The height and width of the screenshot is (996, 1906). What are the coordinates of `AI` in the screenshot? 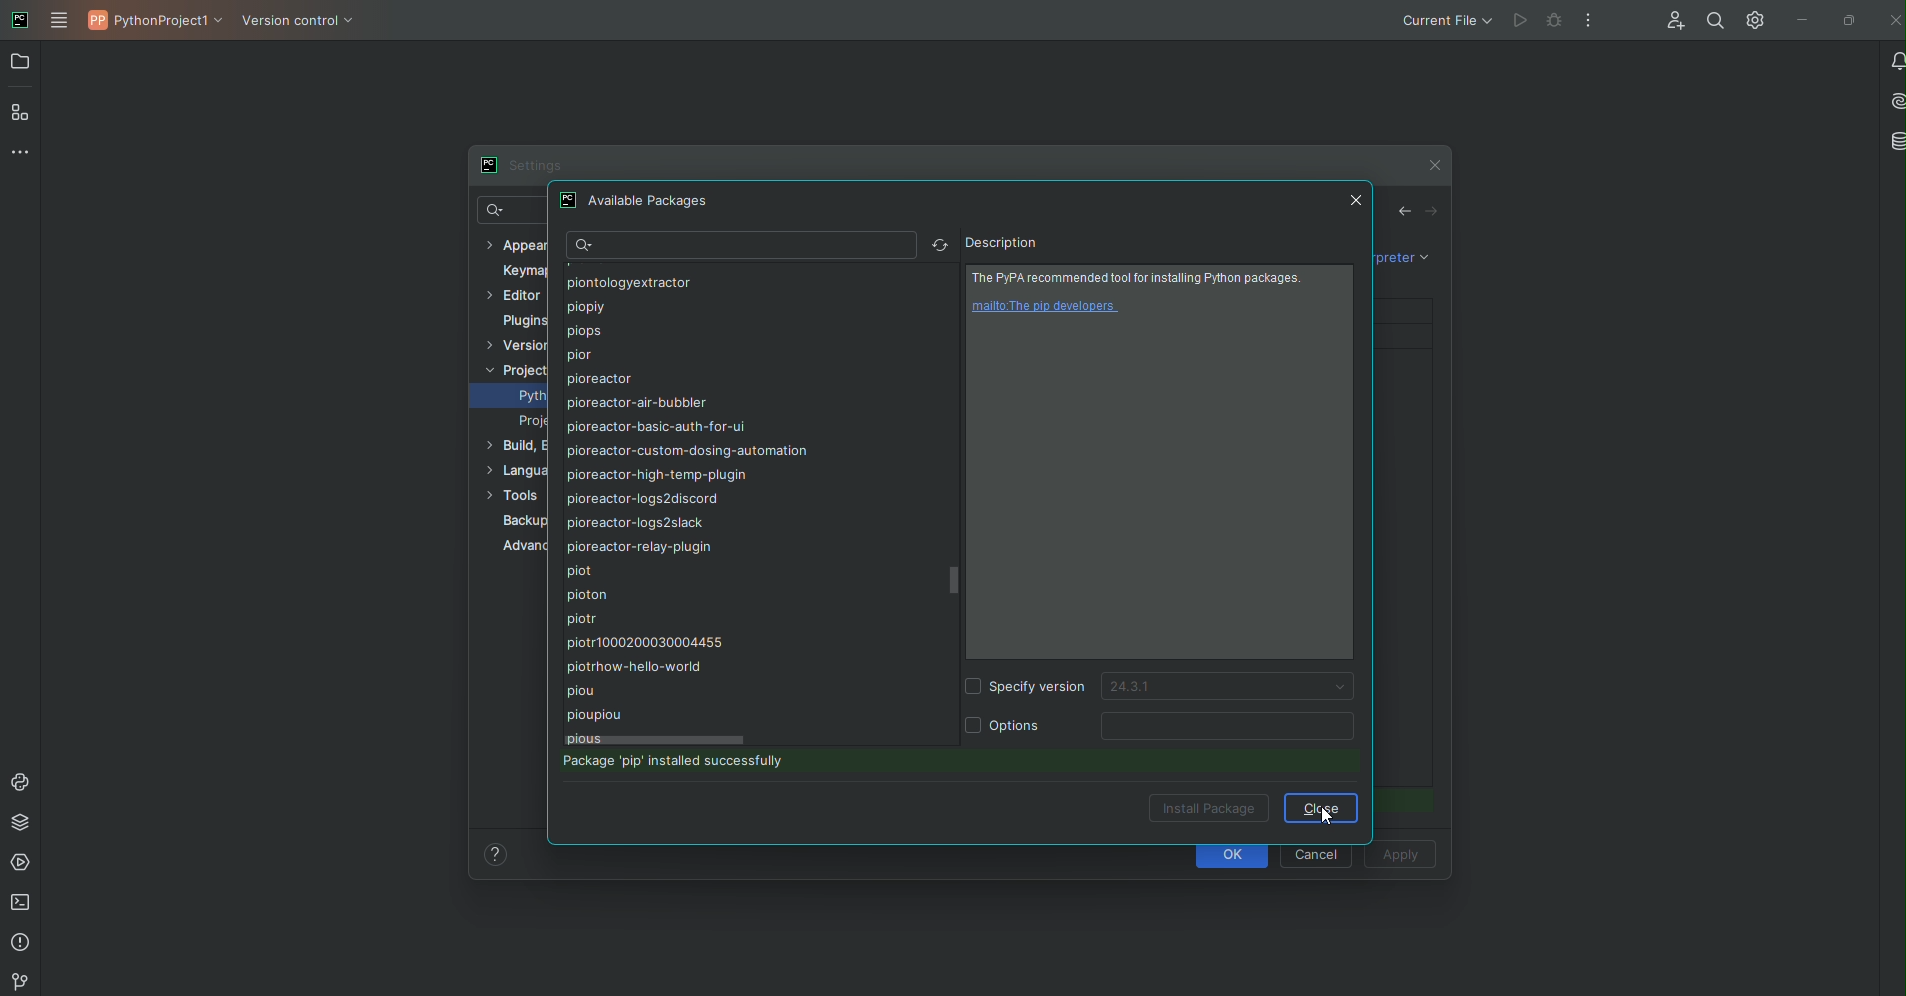 It's located at (1893, 101).